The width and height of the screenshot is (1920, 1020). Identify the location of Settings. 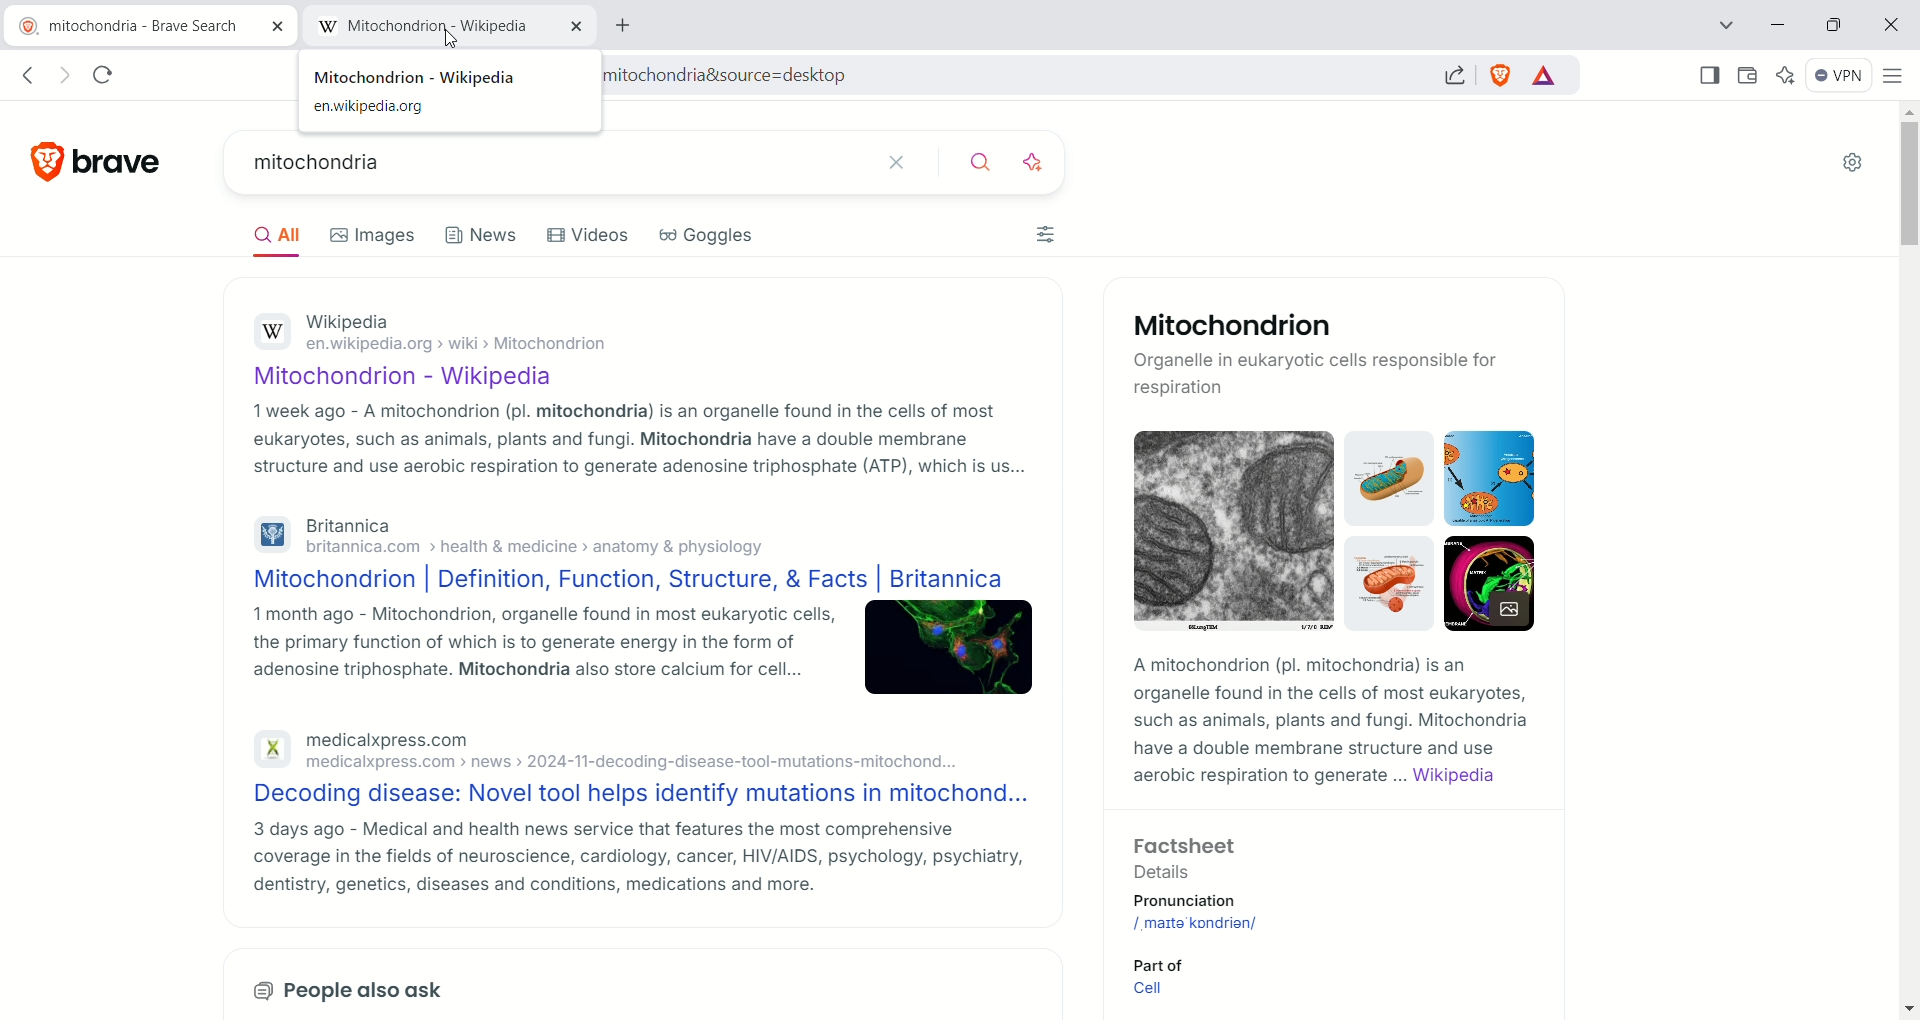
(1855, 164).